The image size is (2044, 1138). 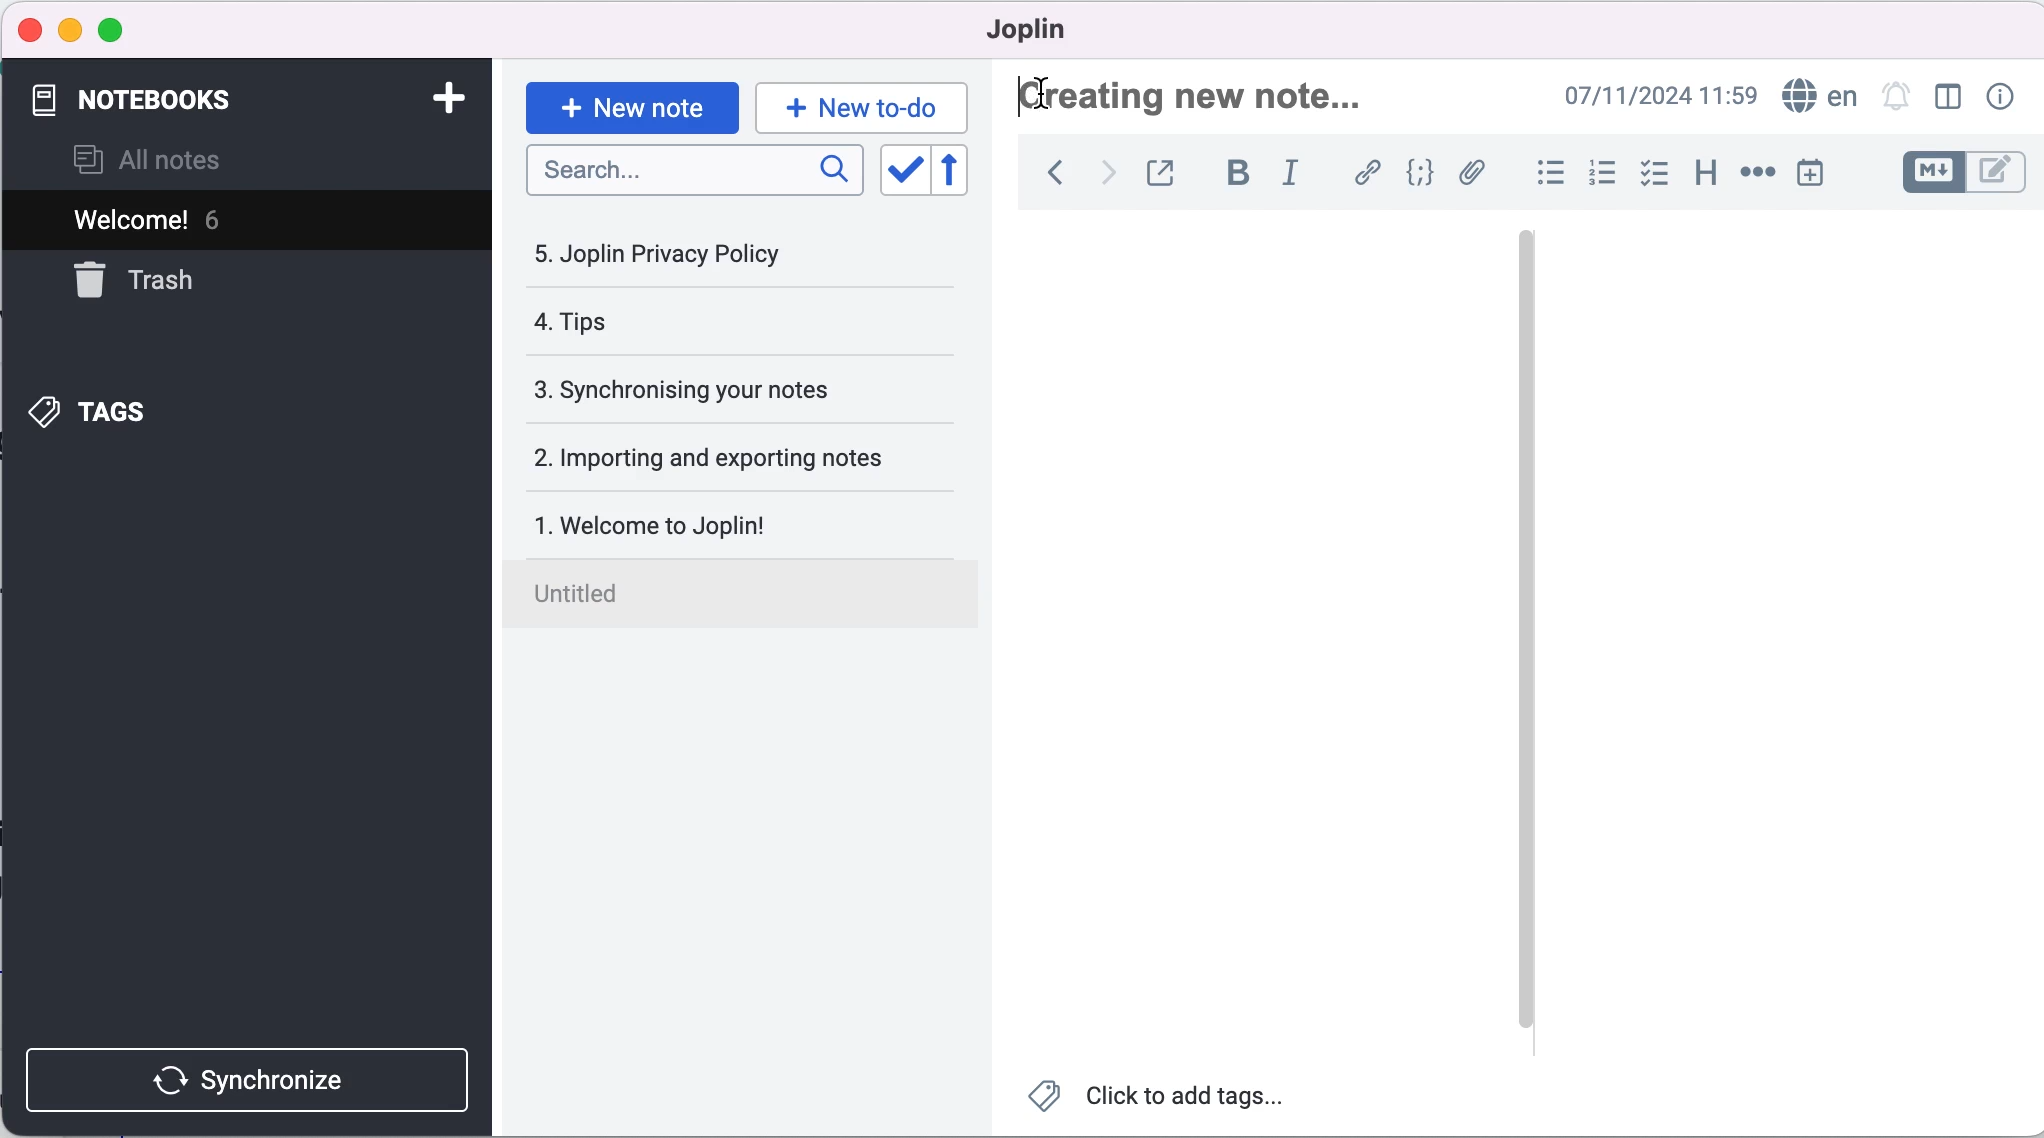 I want to click on horizontal rule, so click(x=1757, y=175).